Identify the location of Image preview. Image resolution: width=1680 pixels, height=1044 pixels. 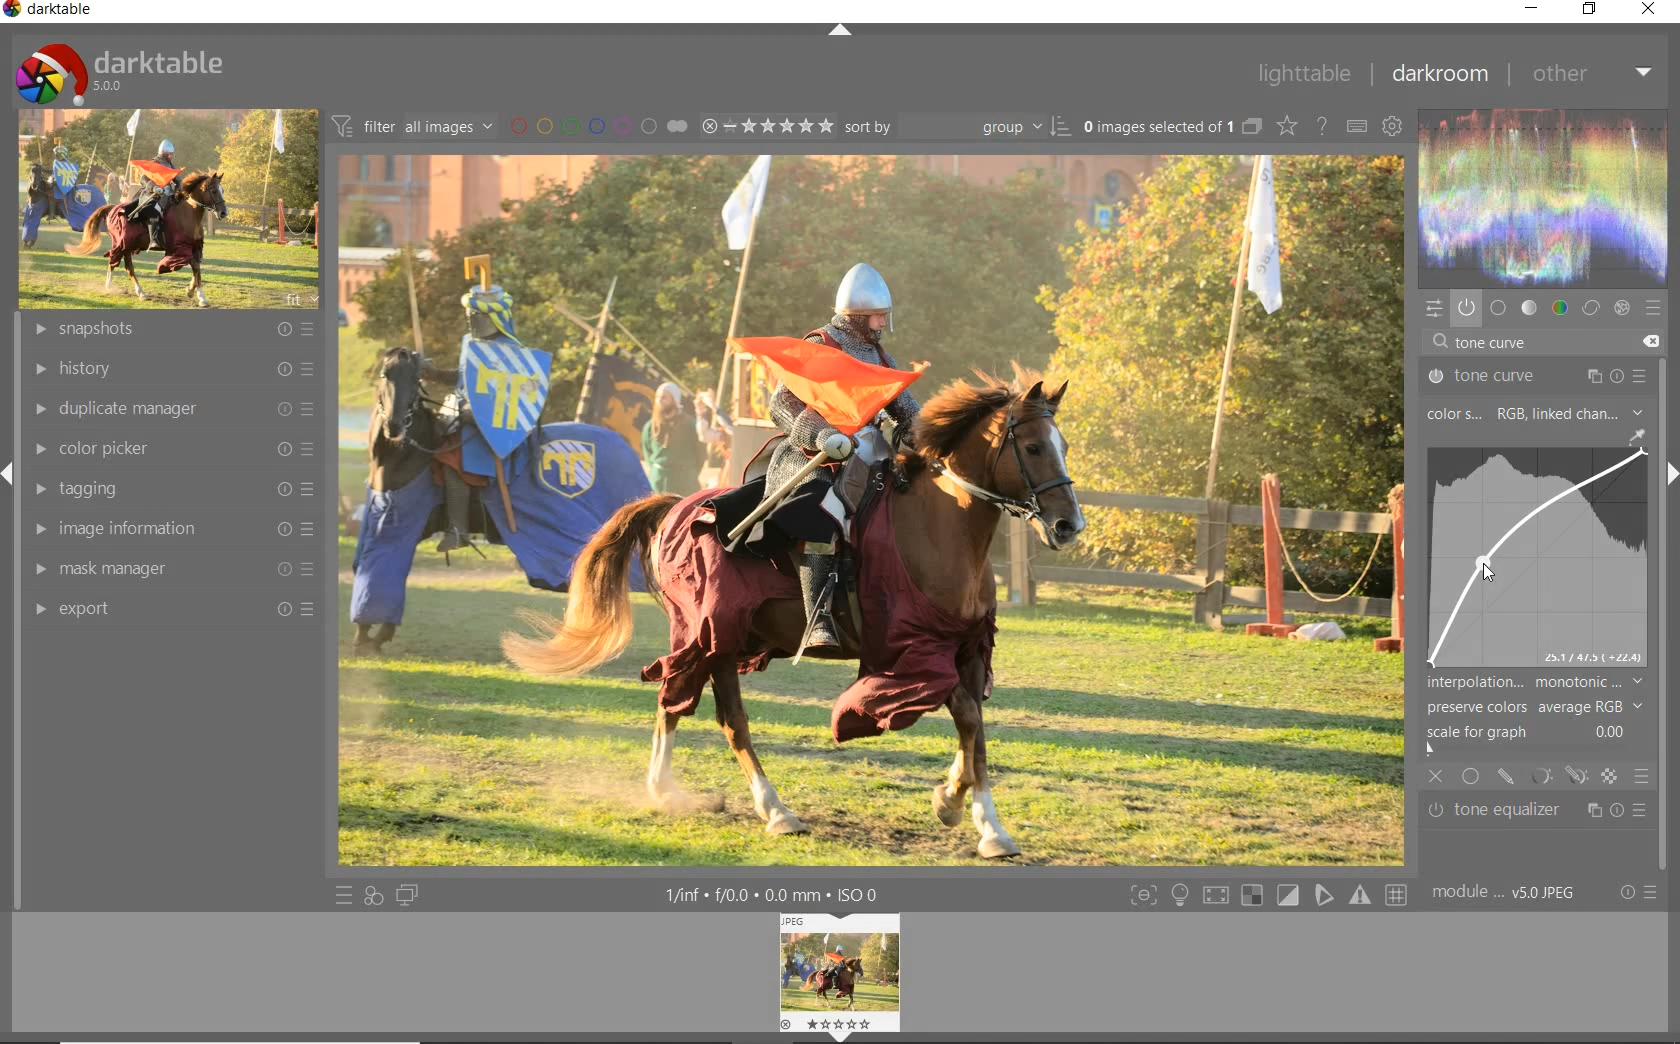
(843, 974).